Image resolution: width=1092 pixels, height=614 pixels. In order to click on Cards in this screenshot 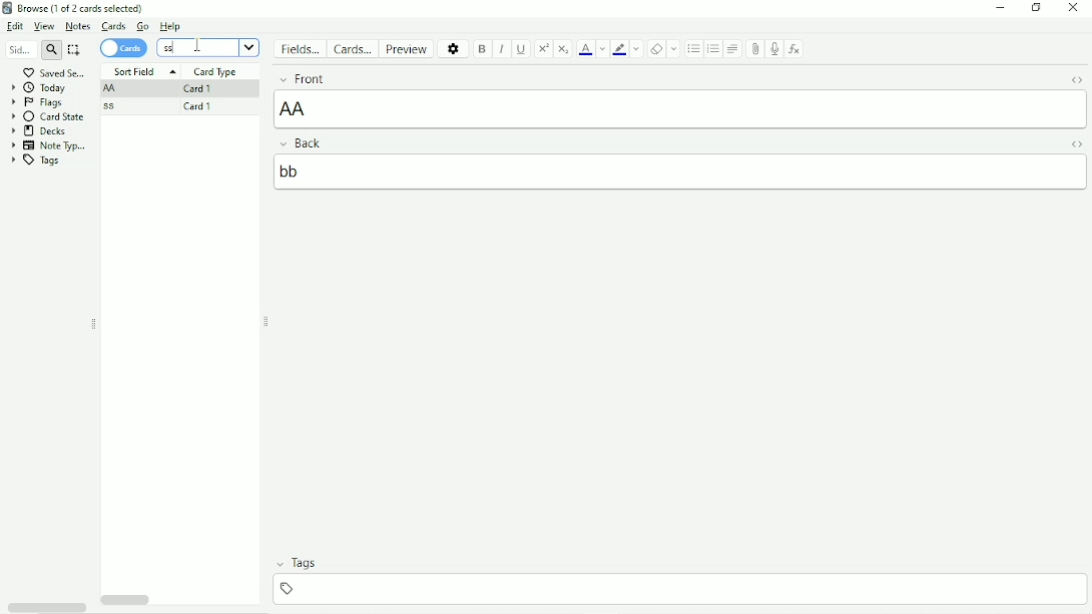, I will do `click(124, 49)`.